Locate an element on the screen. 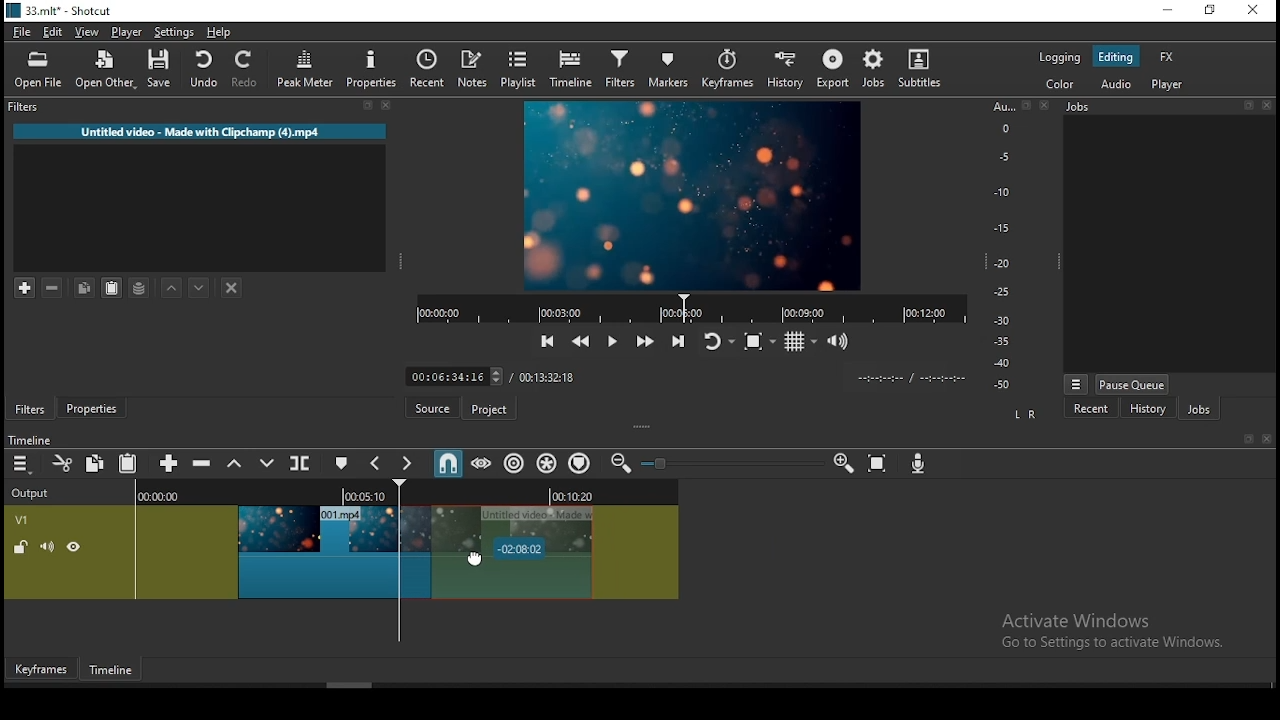 This screenshot has height=720, width=1280. notes is located at coordinates (475, 69).